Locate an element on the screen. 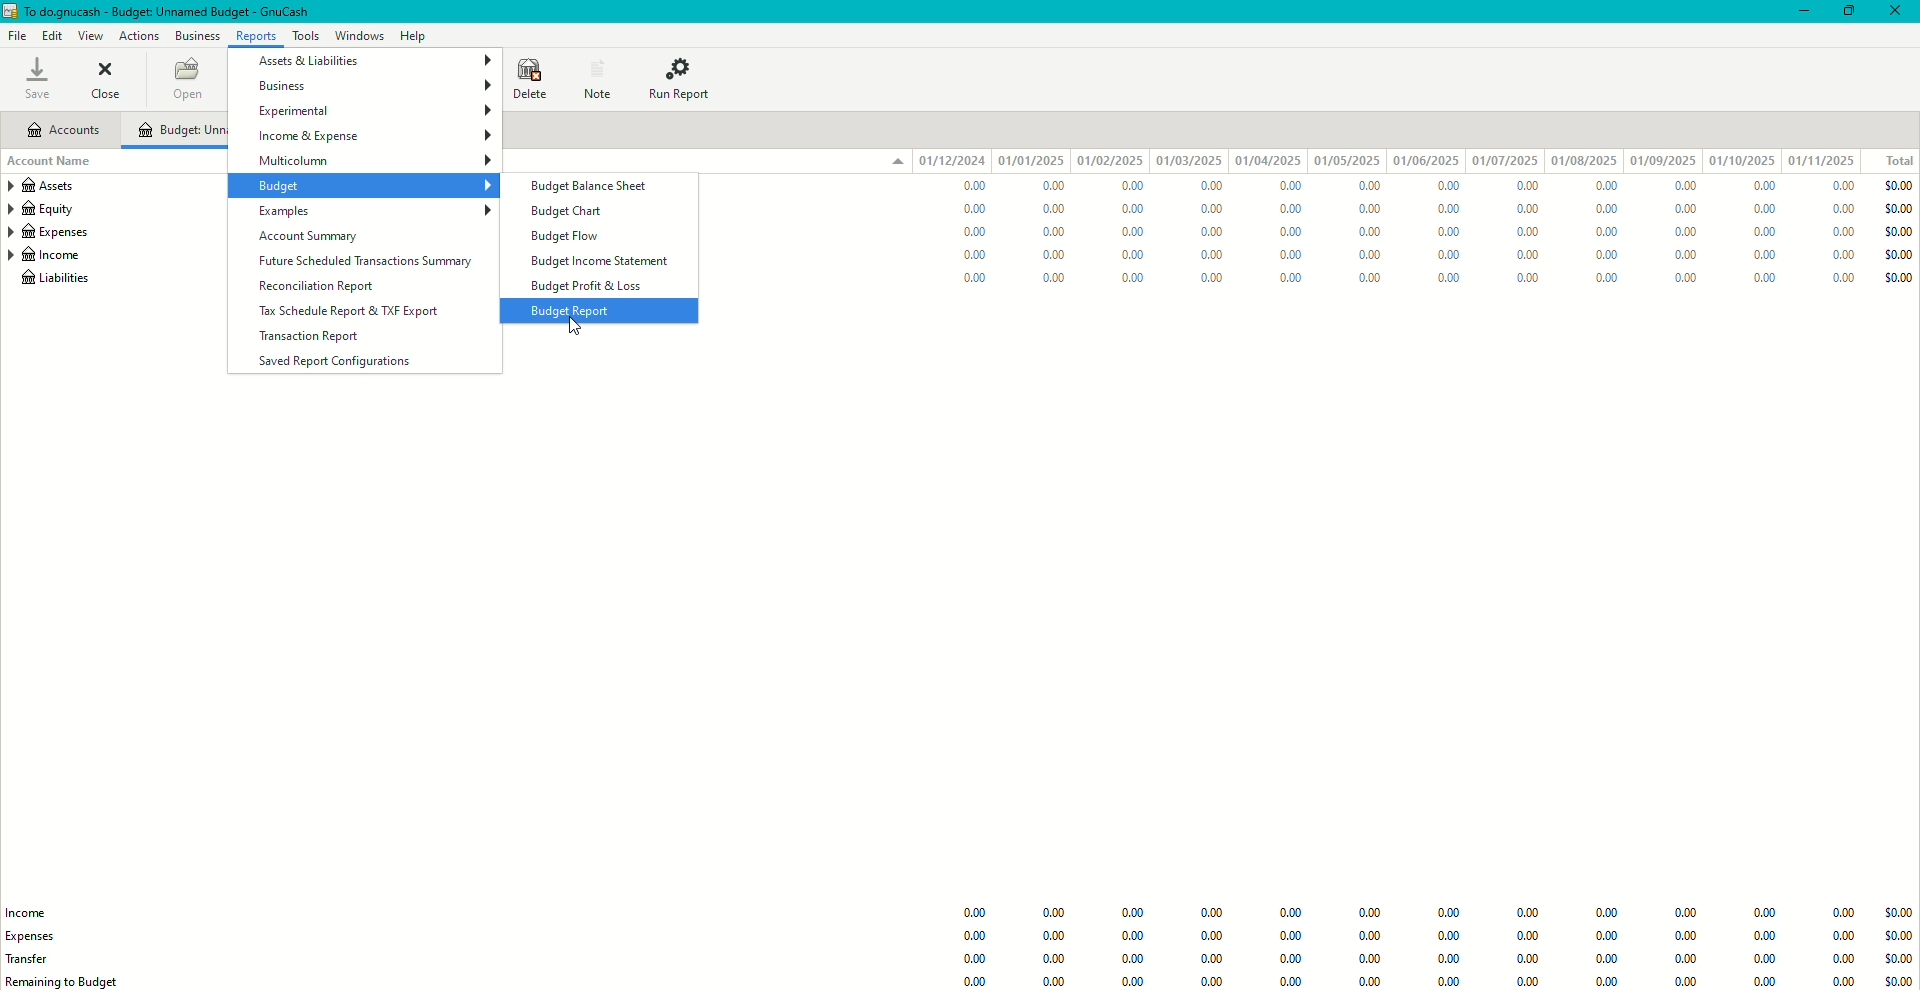  0.00 is located at coordinates (1450, 915).